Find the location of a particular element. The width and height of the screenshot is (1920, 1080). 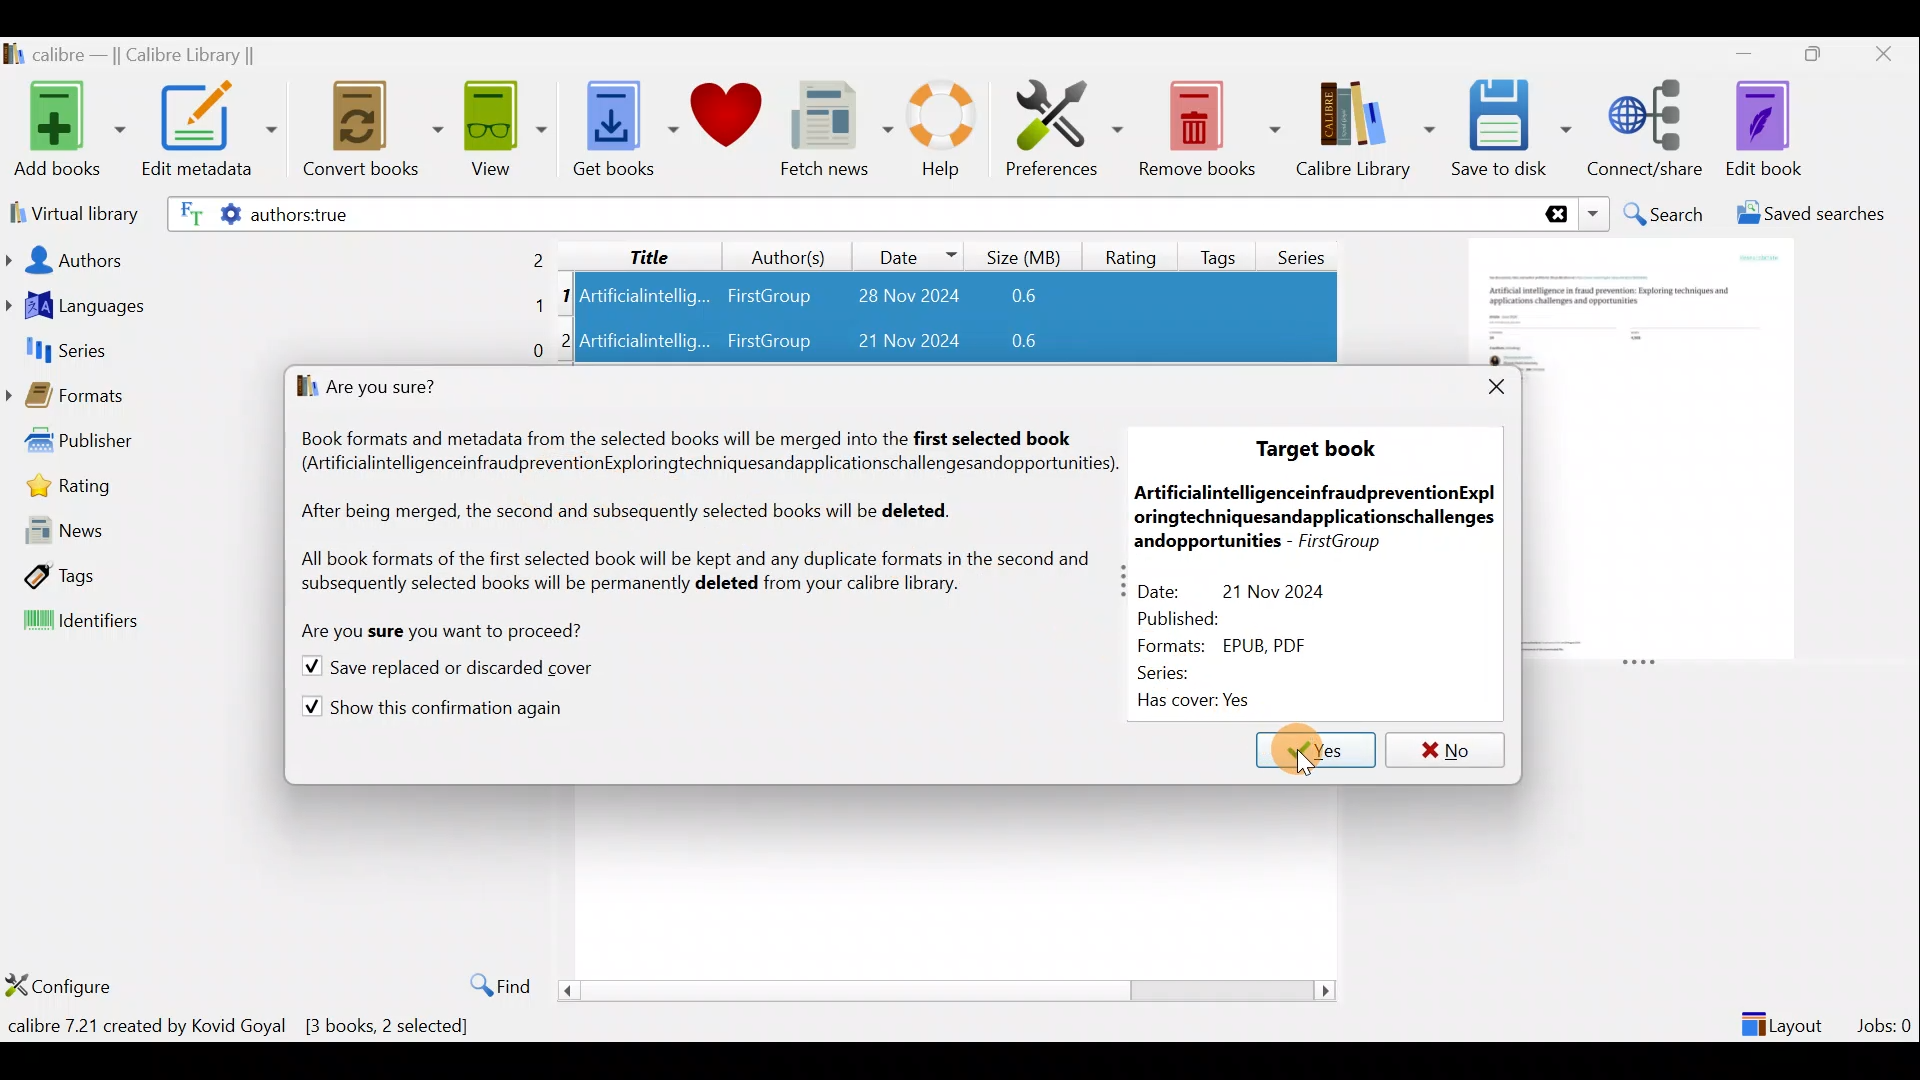

Scroll bar is located at coordinates (939, 990).